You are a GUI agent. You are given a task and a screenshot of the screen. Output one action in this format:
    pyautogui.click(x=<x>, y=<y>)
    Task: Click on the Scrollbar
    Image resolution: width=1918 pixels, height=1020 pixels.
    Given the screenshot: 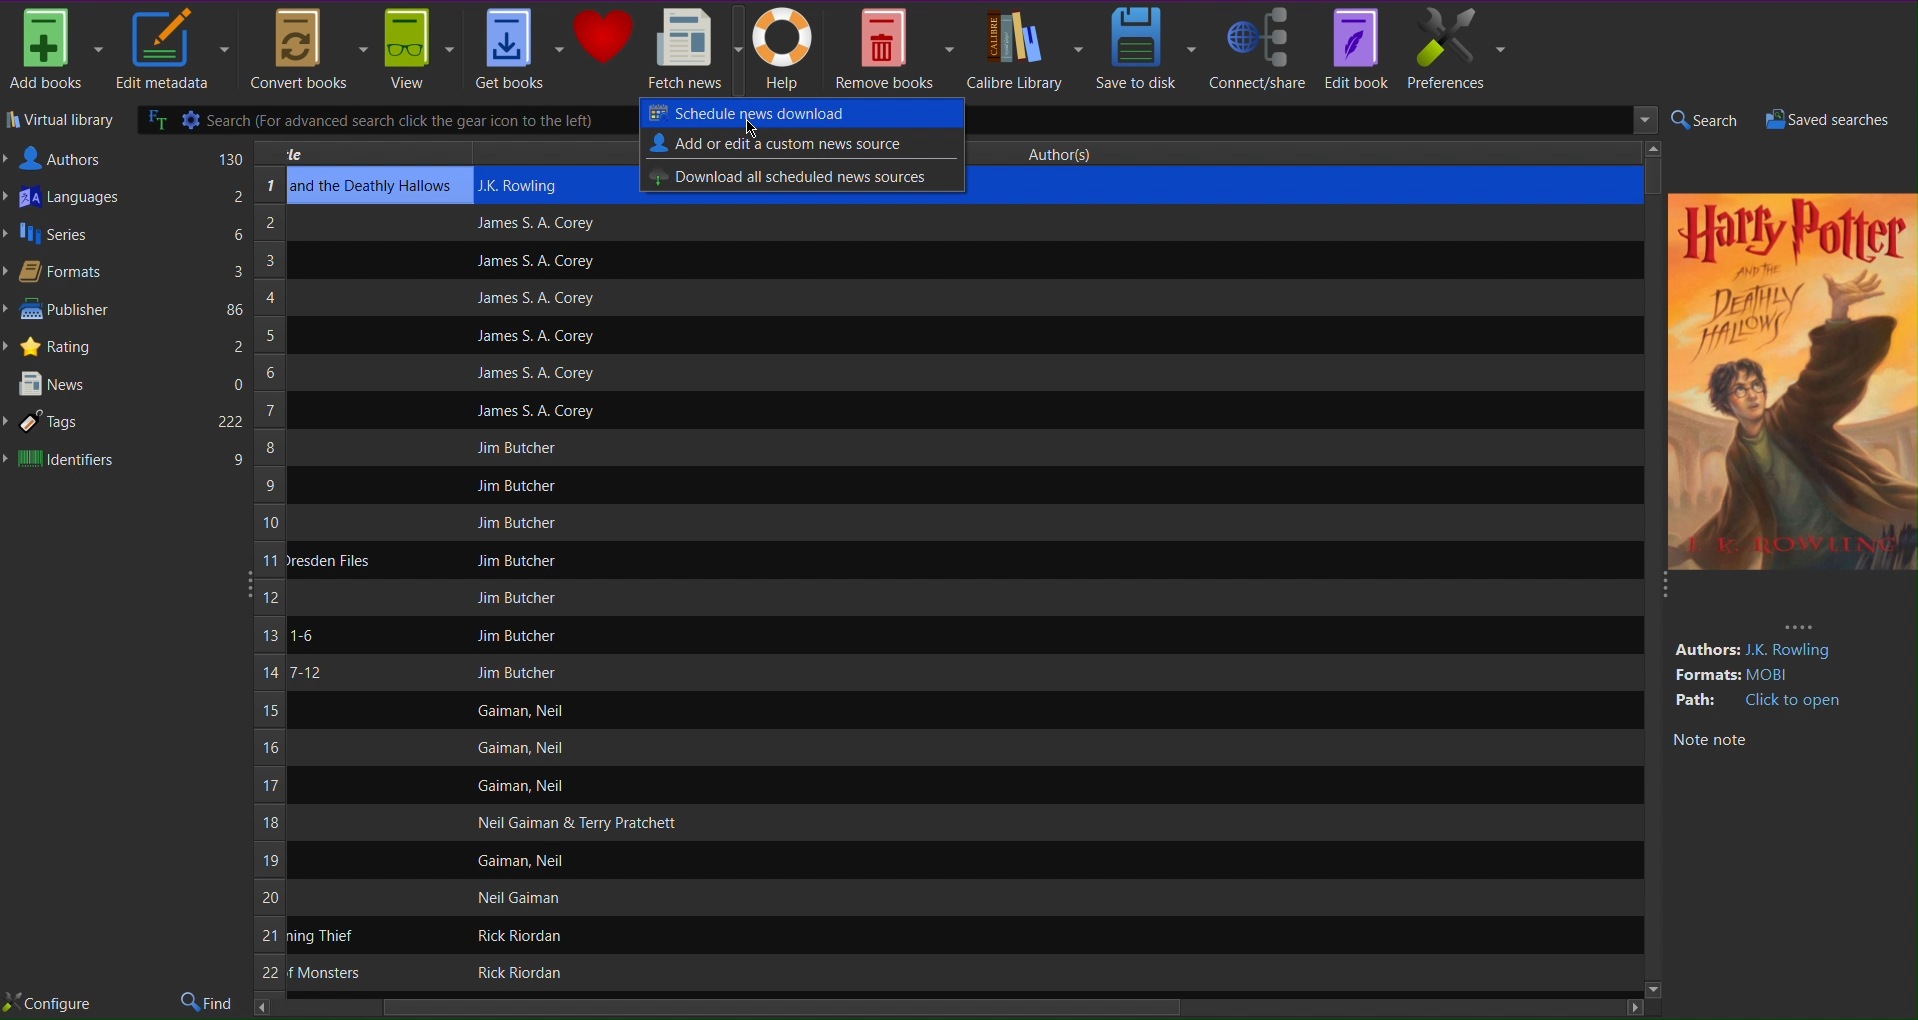 What is the action you would take?
    pyautogui.click(x=950, y=1009)
    